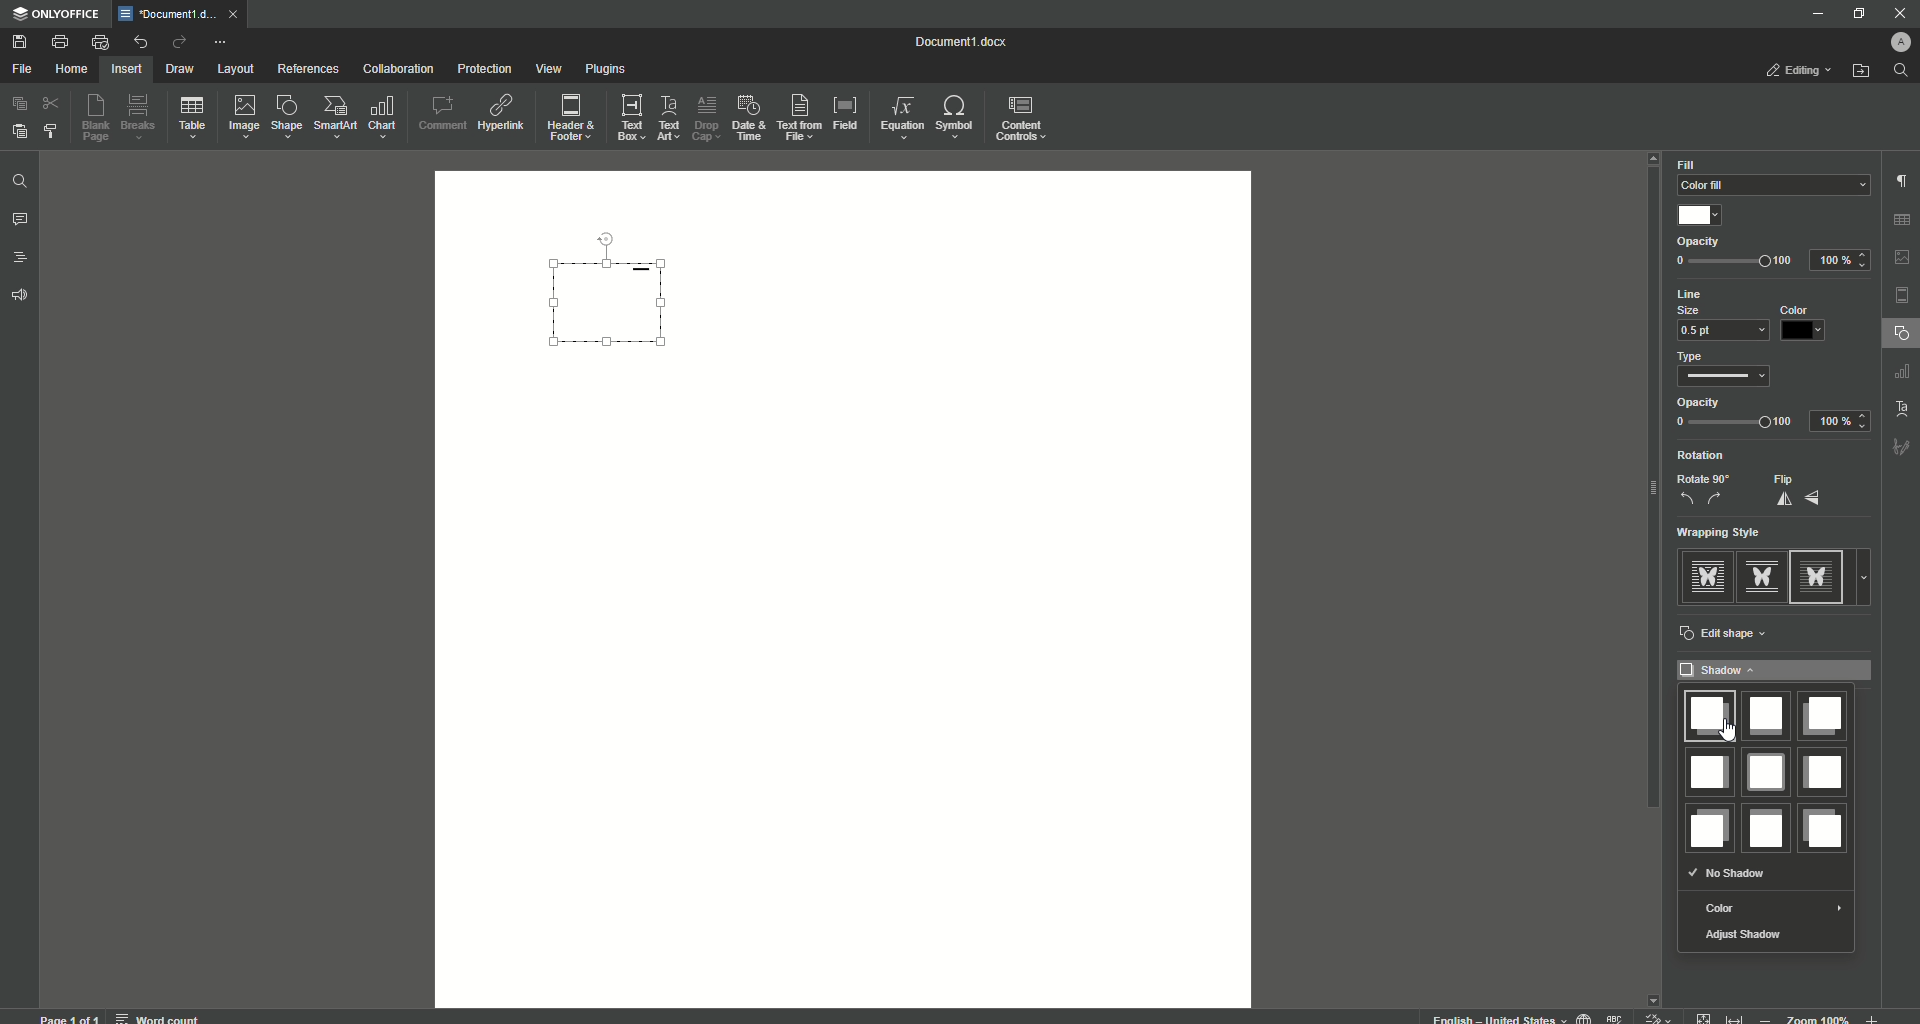 The width and height of the screenshot is (1920, 1024). Describe the element at coordinates (503, 113) in the screenshot. I see `Hyperlink` at that location.